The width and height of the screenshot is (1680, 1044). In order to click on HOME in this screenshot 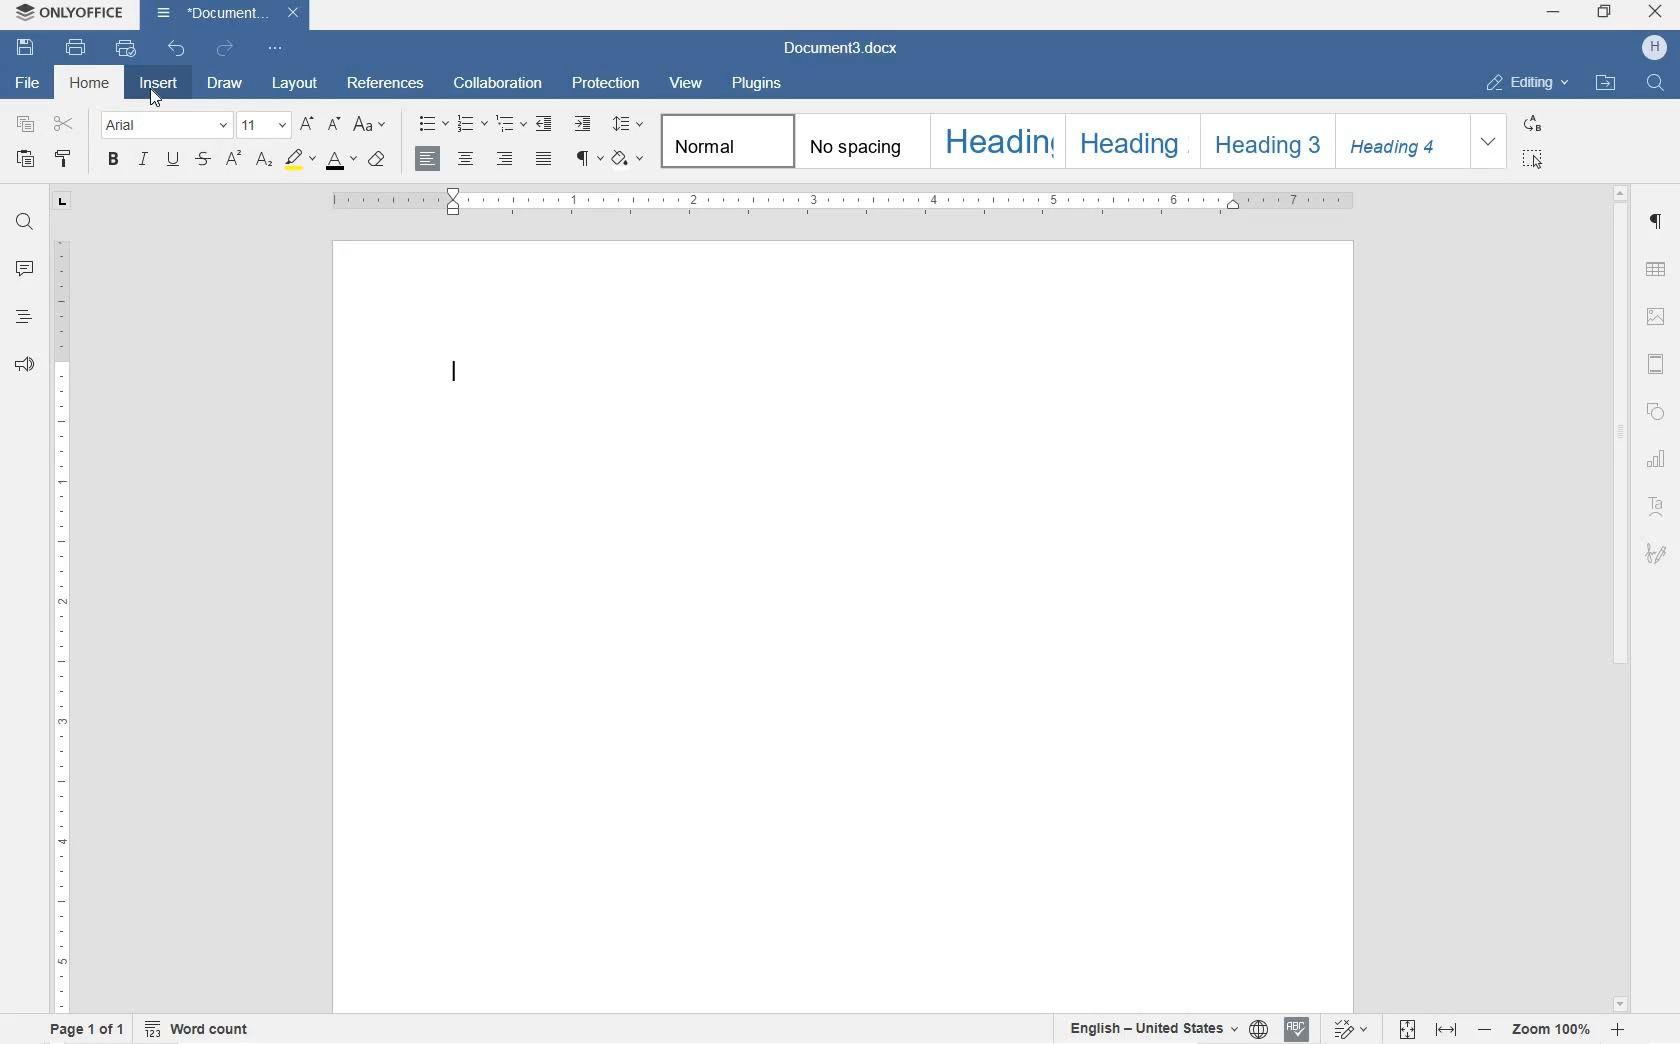, I will do `click(91, 81)`.